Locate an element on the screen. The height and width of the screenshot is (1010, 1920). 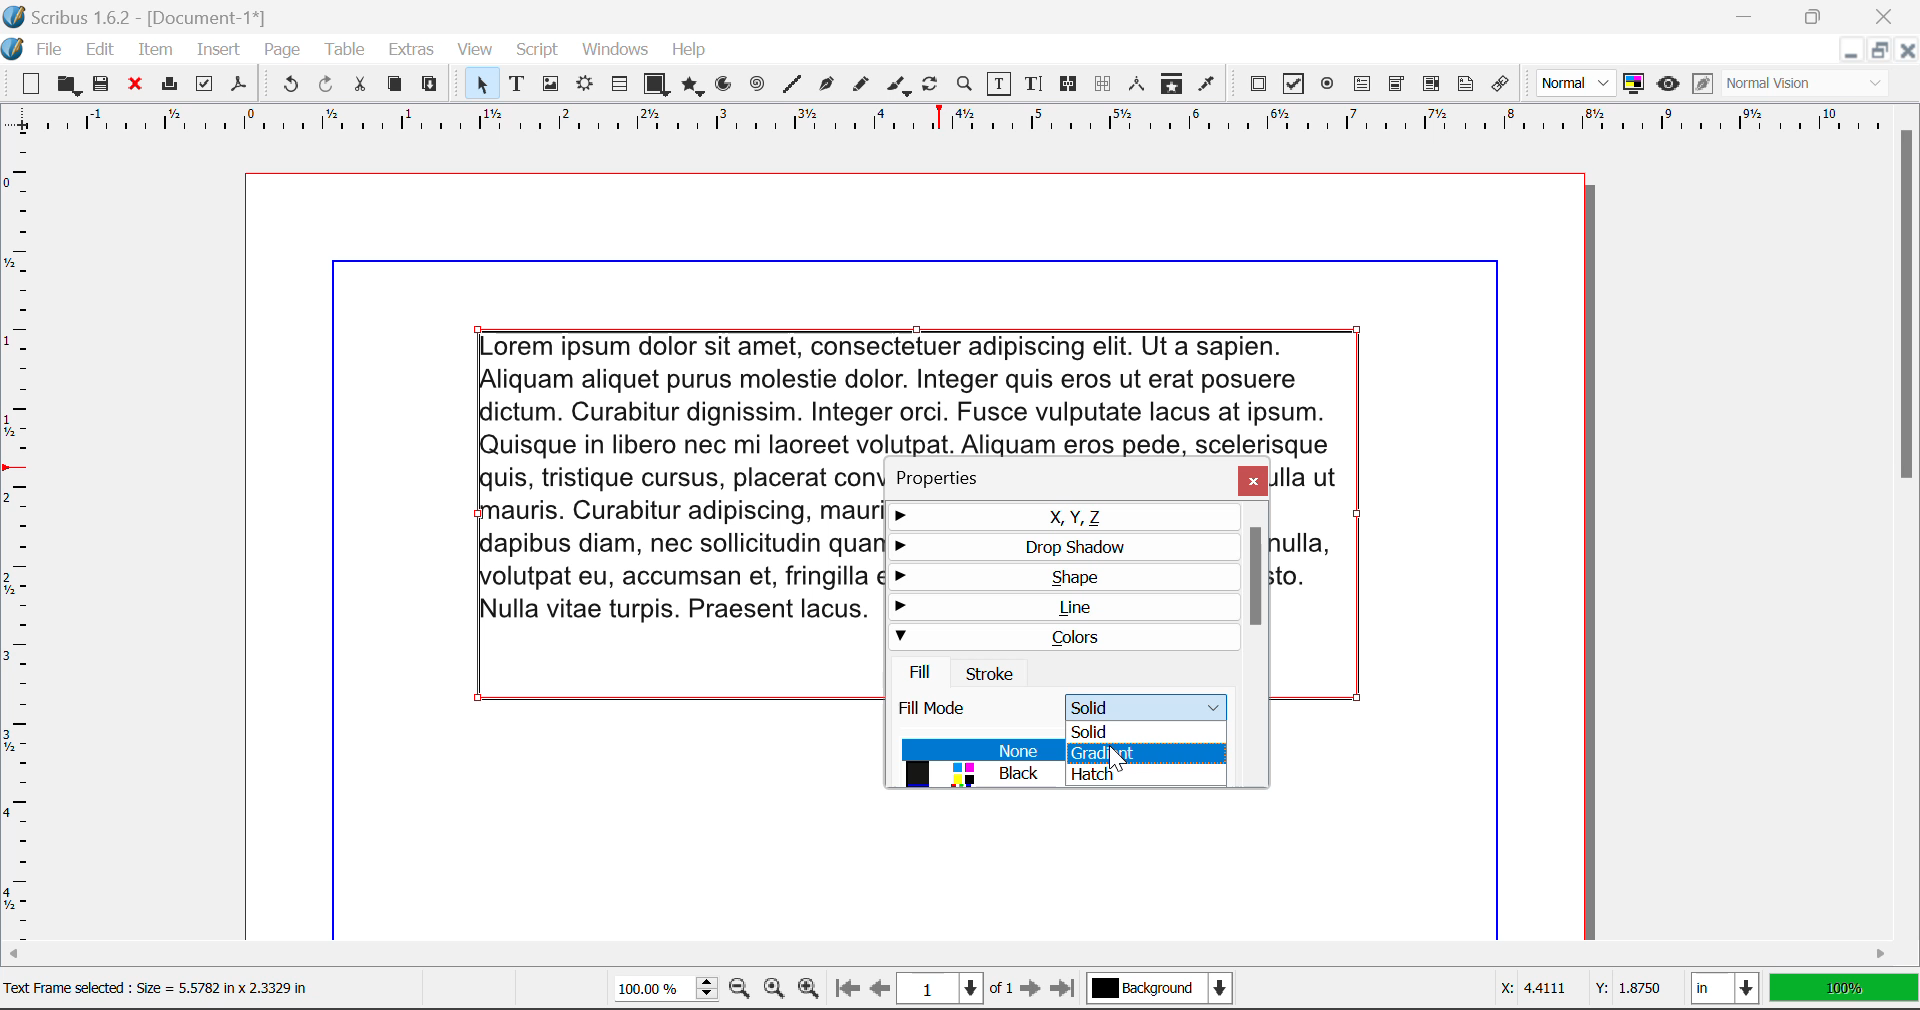
Script is located at coordinates (538, 50).